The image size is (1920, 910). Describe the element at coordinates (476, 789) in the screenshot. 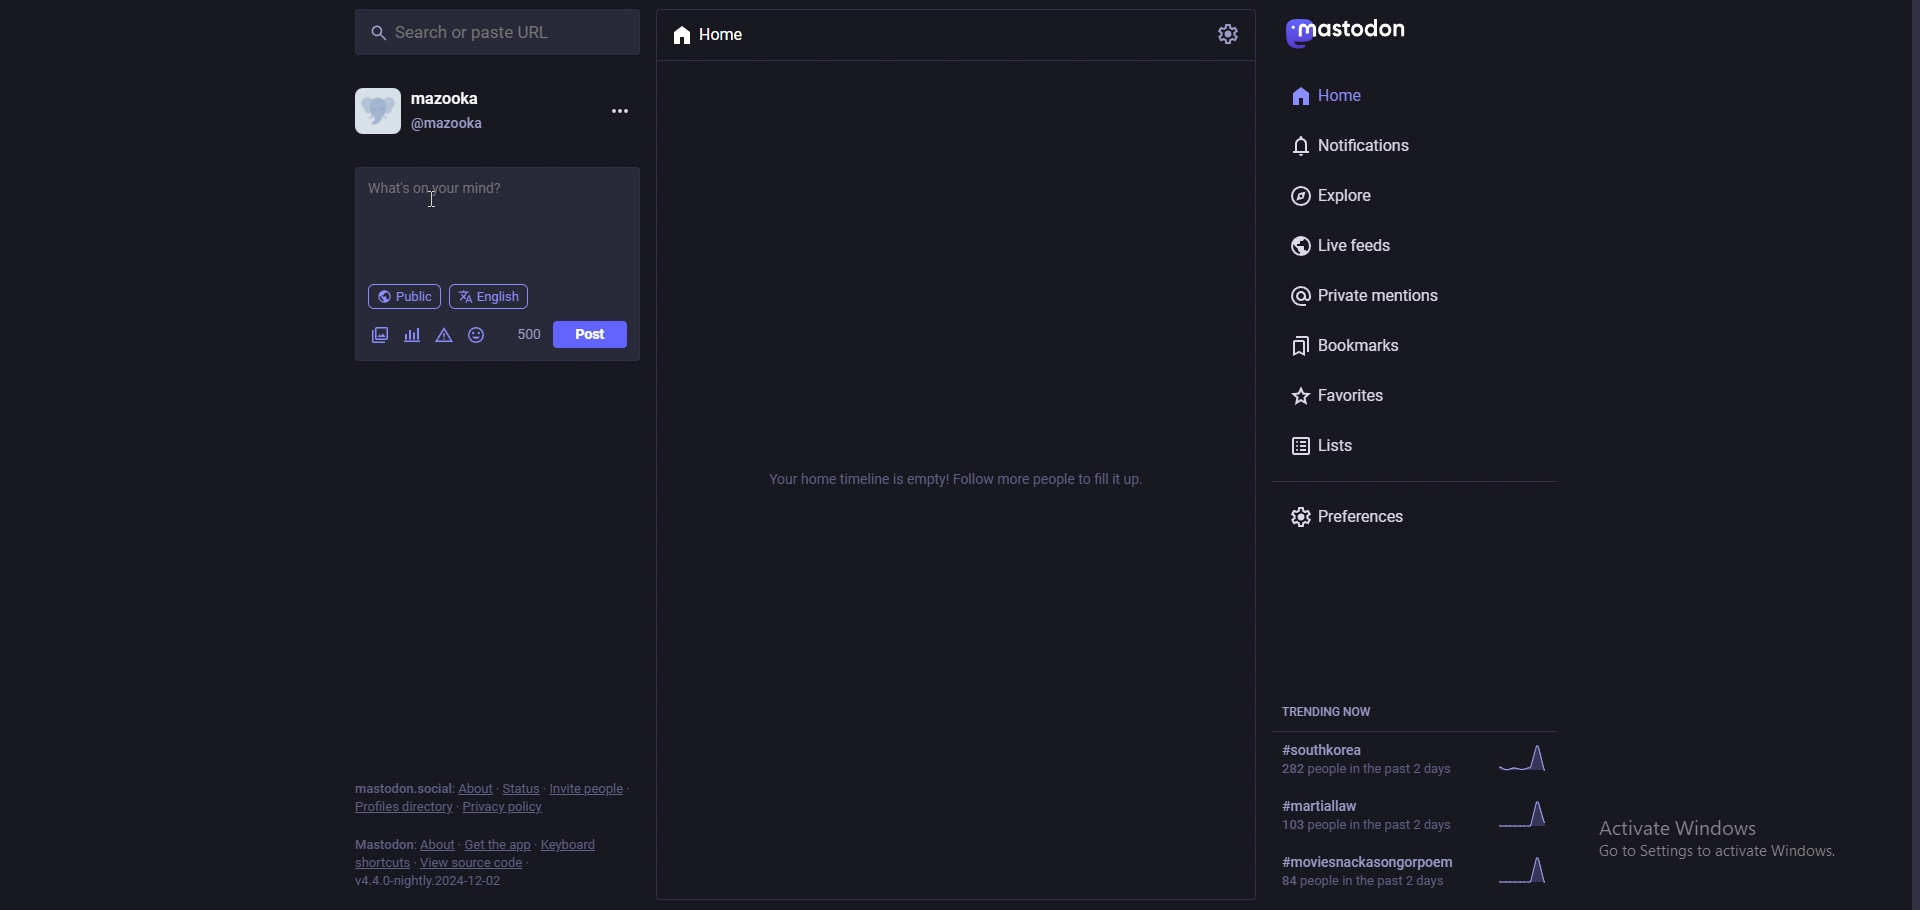

I see `about` at that location.